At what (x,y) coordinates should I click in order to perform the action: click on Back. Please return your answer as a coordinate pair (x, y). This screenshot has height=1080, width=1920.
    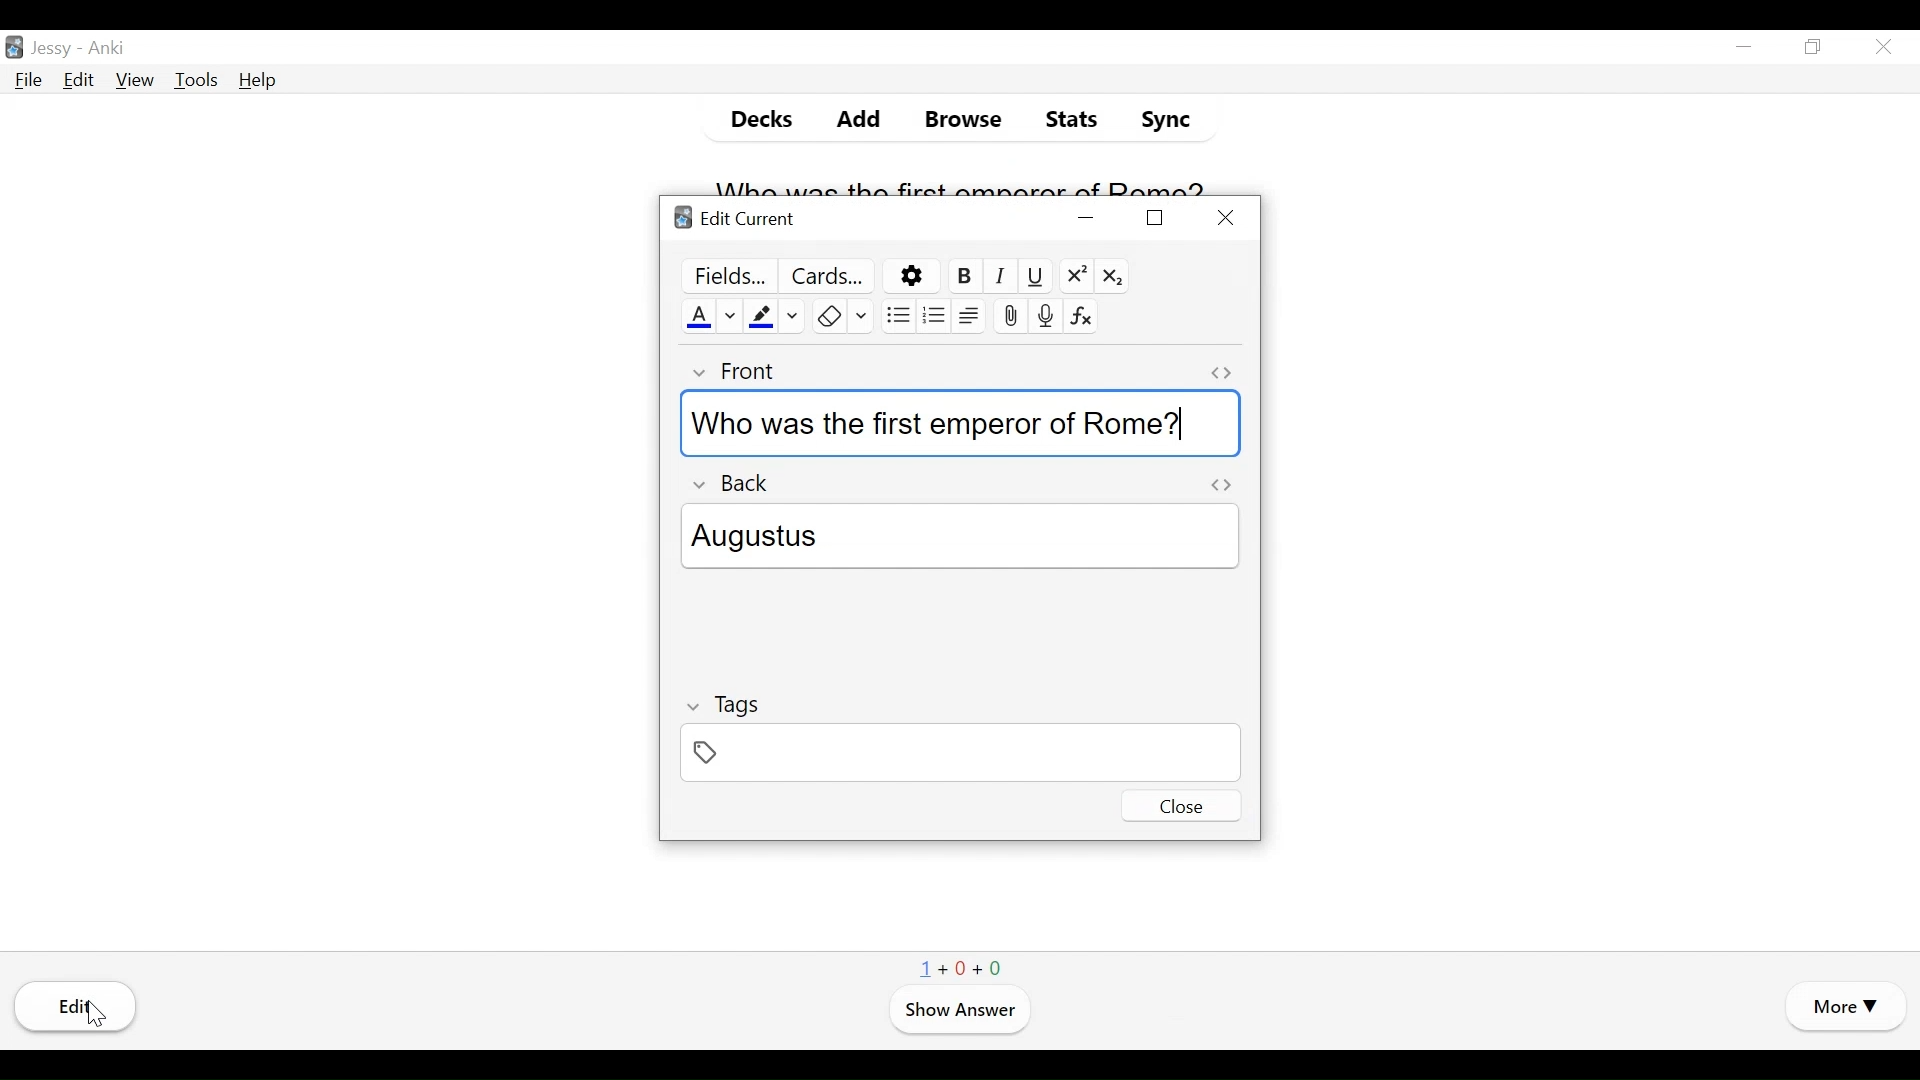
    Looking at the image, I should click on (731, 483).